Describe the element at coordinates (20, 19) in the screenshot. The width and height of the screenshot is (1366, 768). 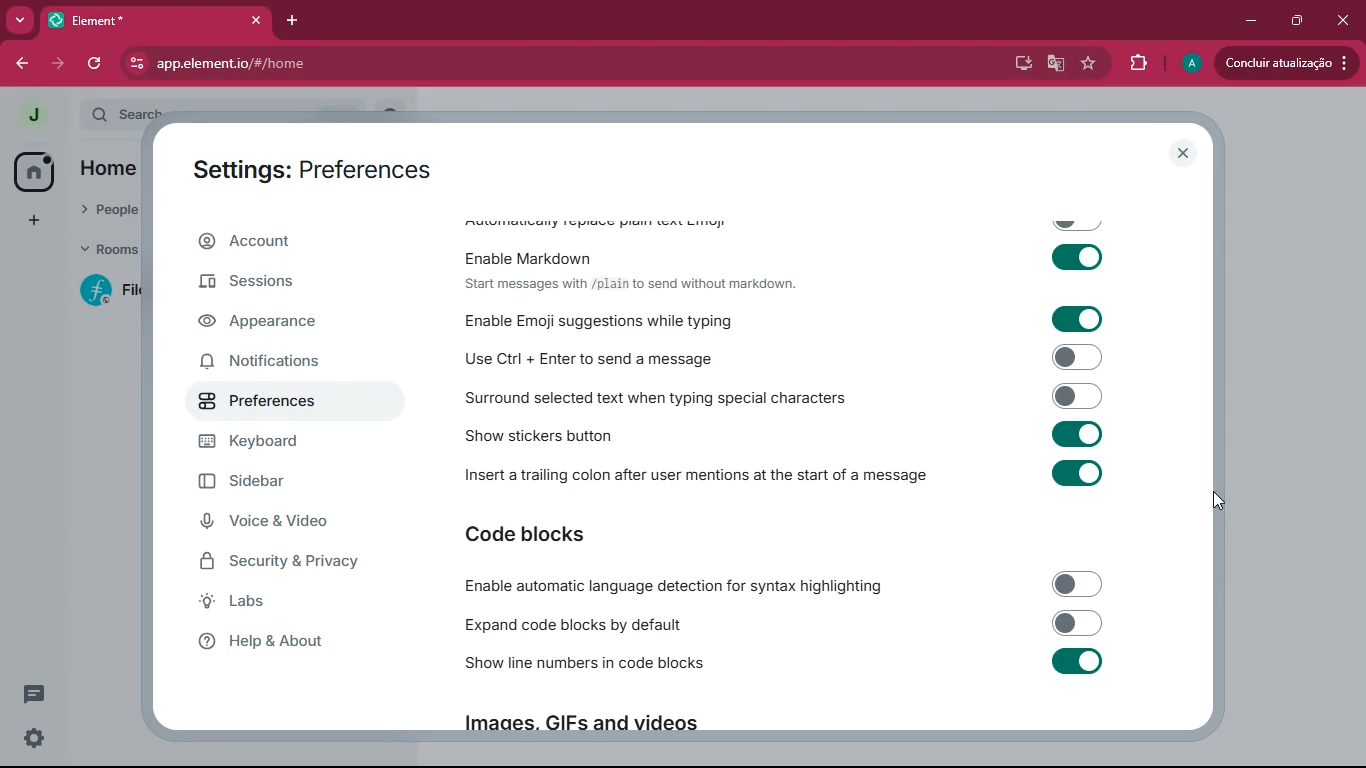
I see `more` at that location.